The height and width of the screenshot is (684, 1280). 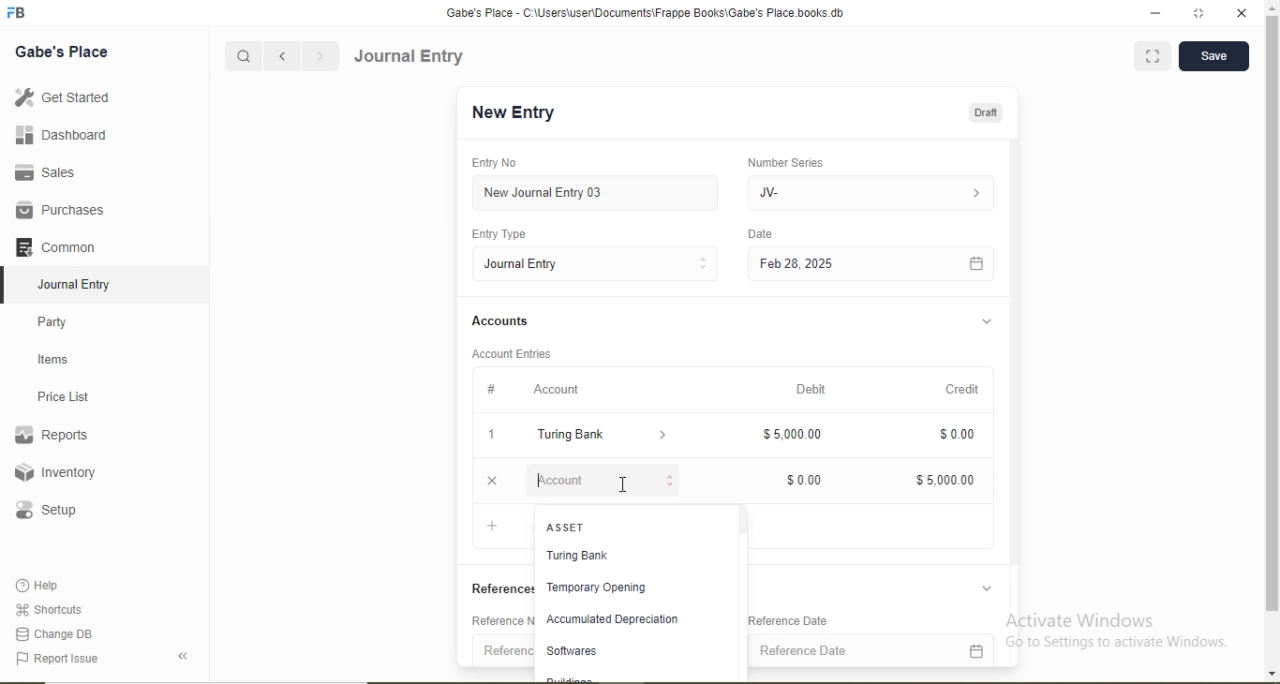 I want to click on Temporary Opening, so click(x=598, y=589).